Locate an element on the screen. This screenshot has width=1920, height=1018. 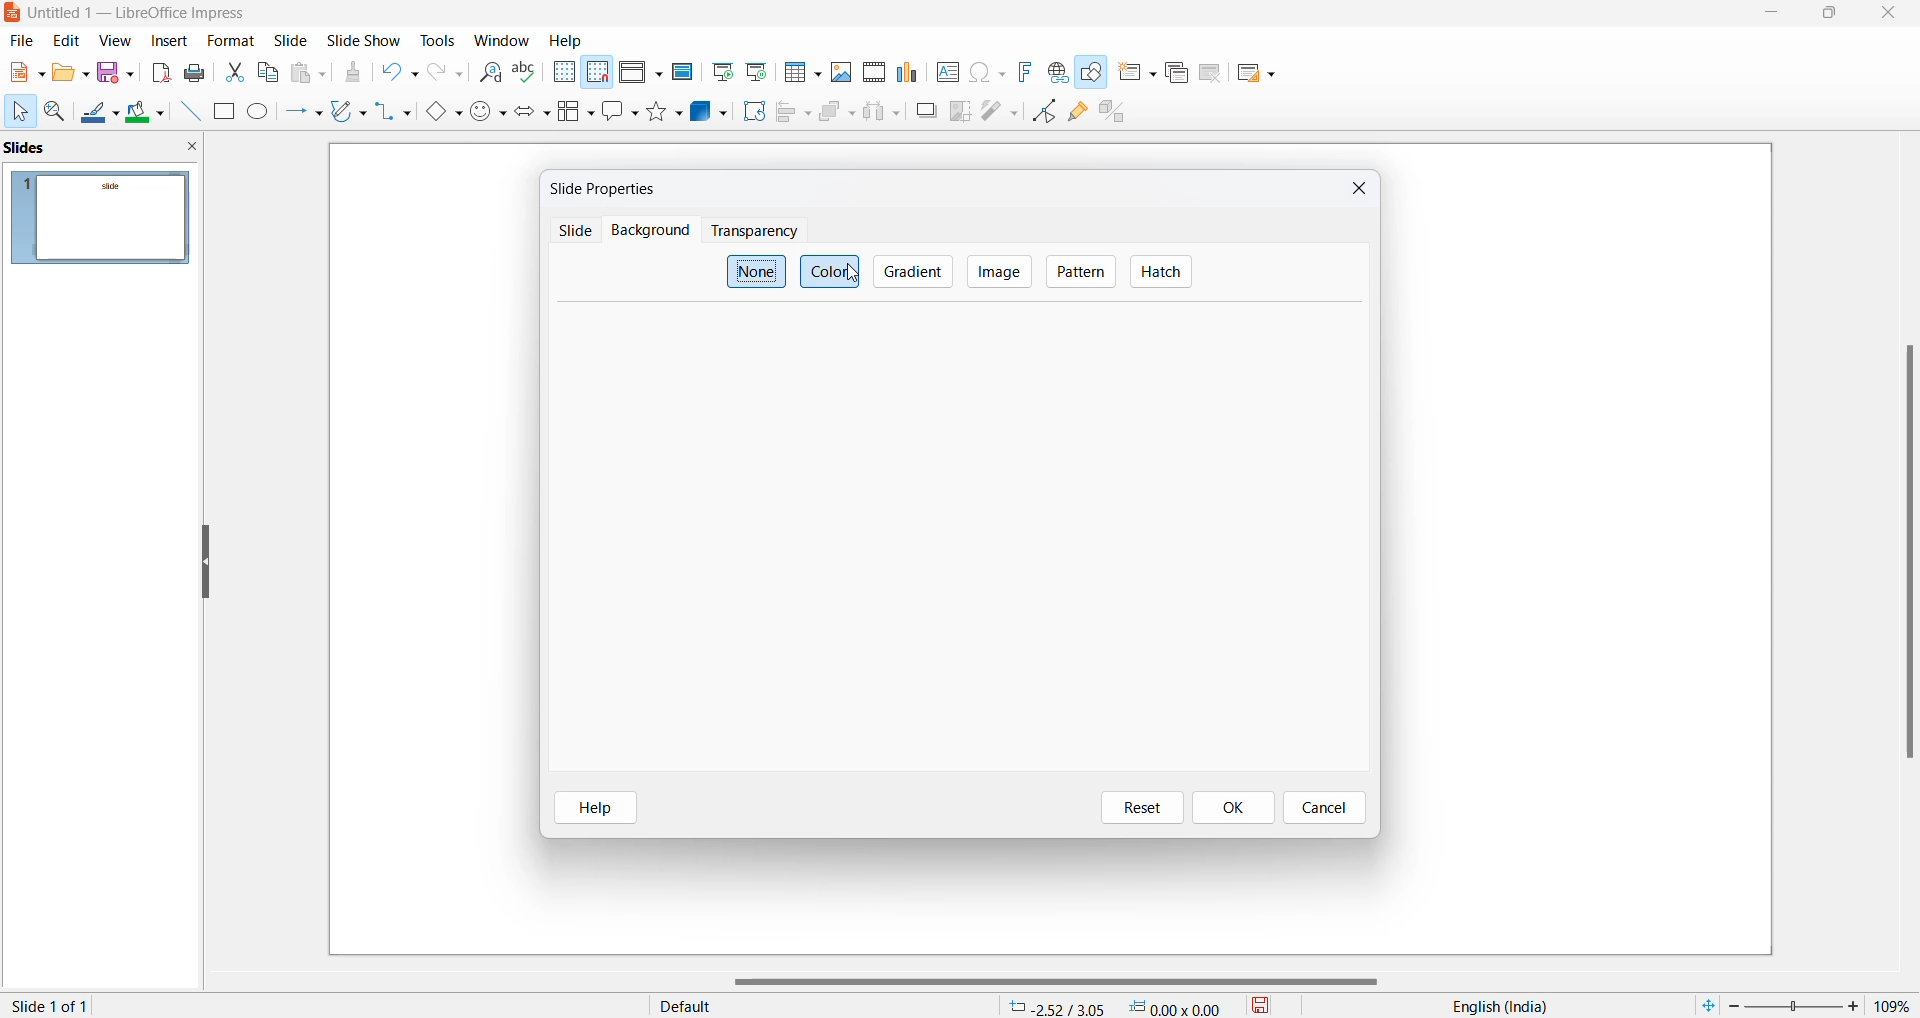
Help is located at coordinates (568, 40).